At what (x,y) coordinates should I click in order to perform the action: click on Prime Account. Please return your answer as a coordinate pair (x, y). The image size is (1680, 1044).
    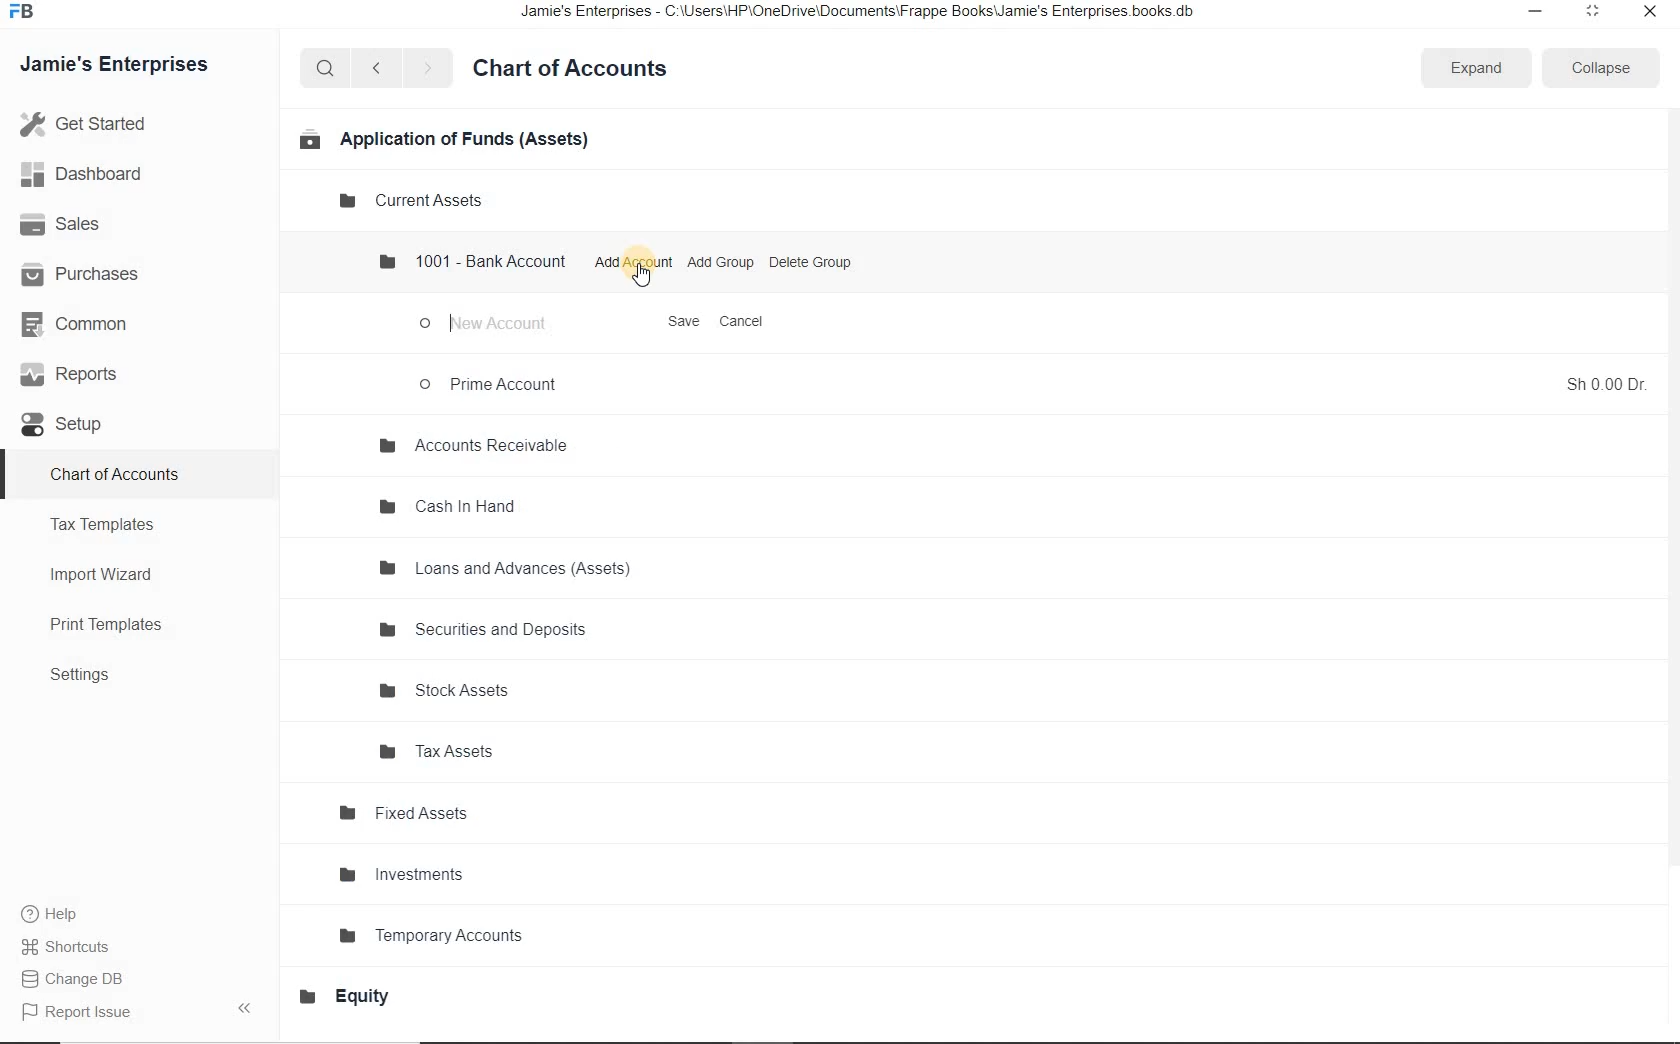
    Looking at the image, I should click on (492, 383).